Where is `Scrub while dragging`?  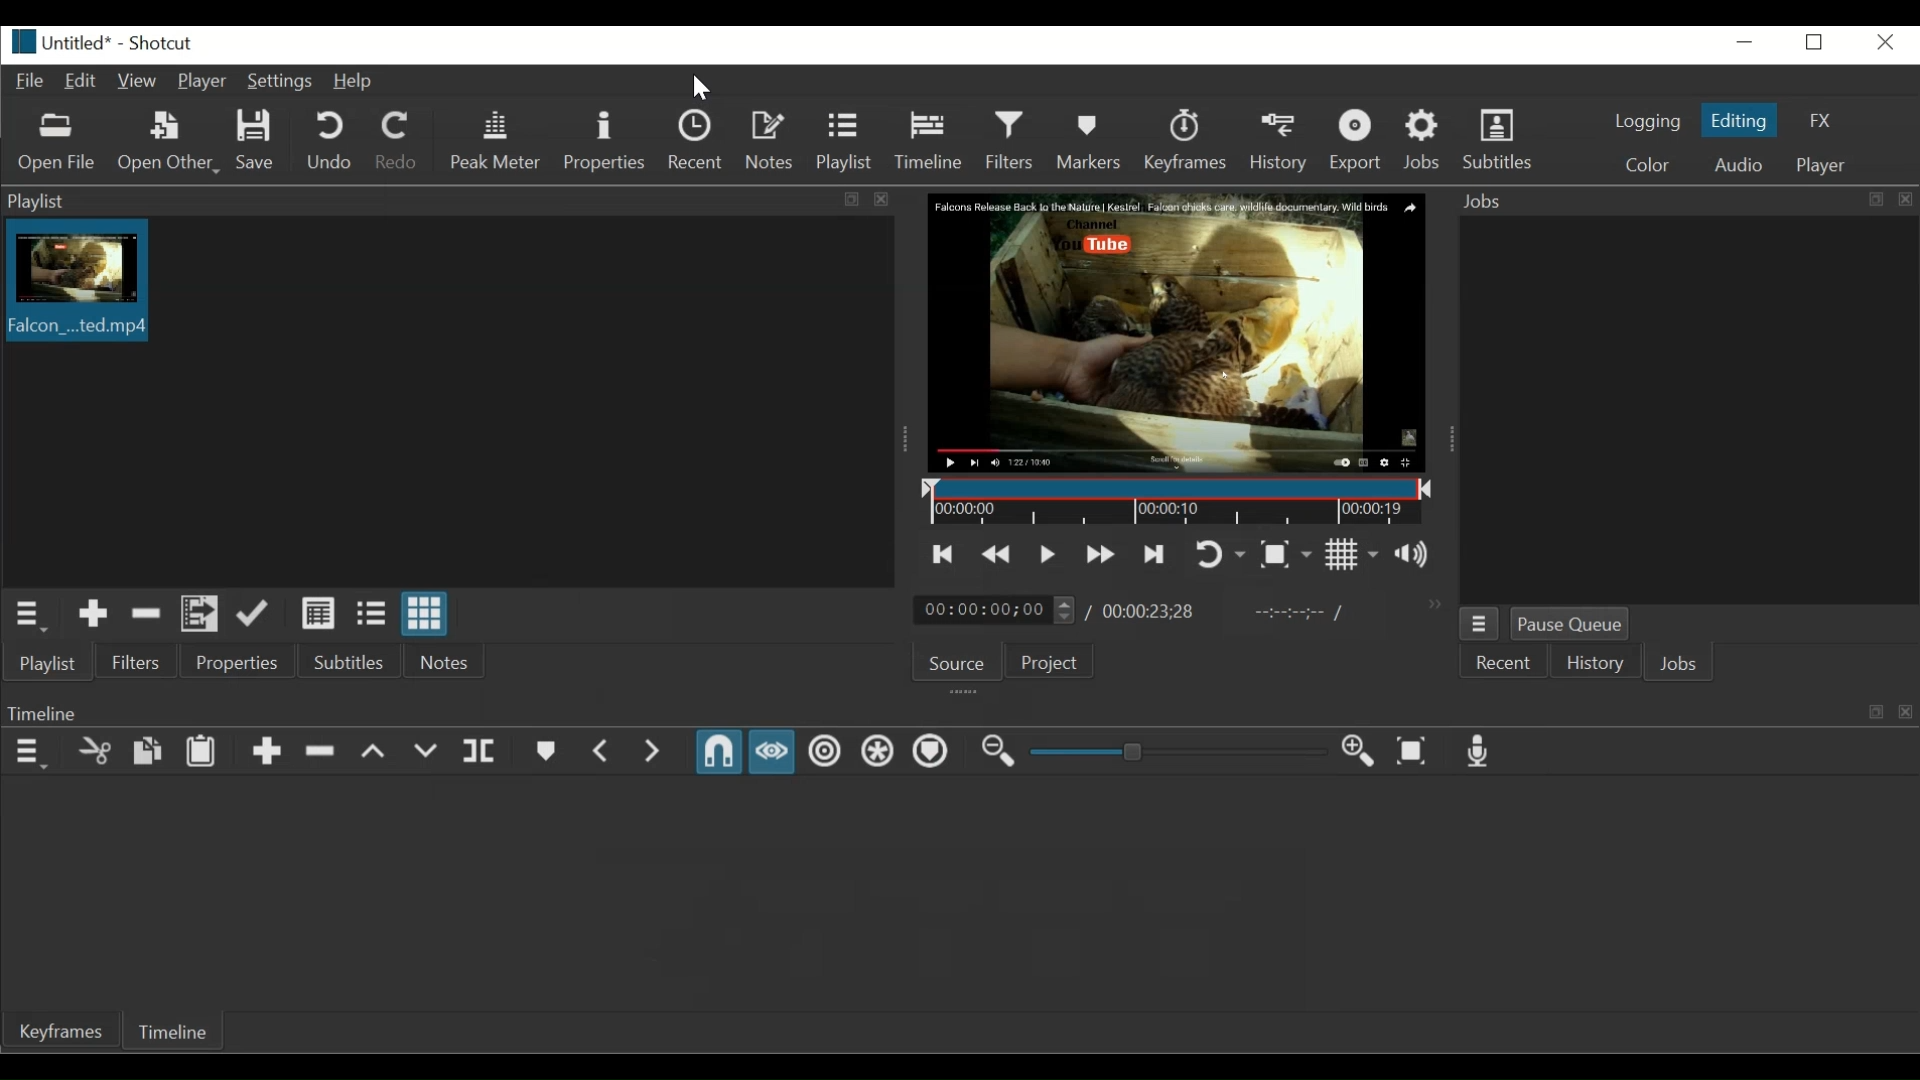 Scrub while dragging is located at coordinates (772, 752).